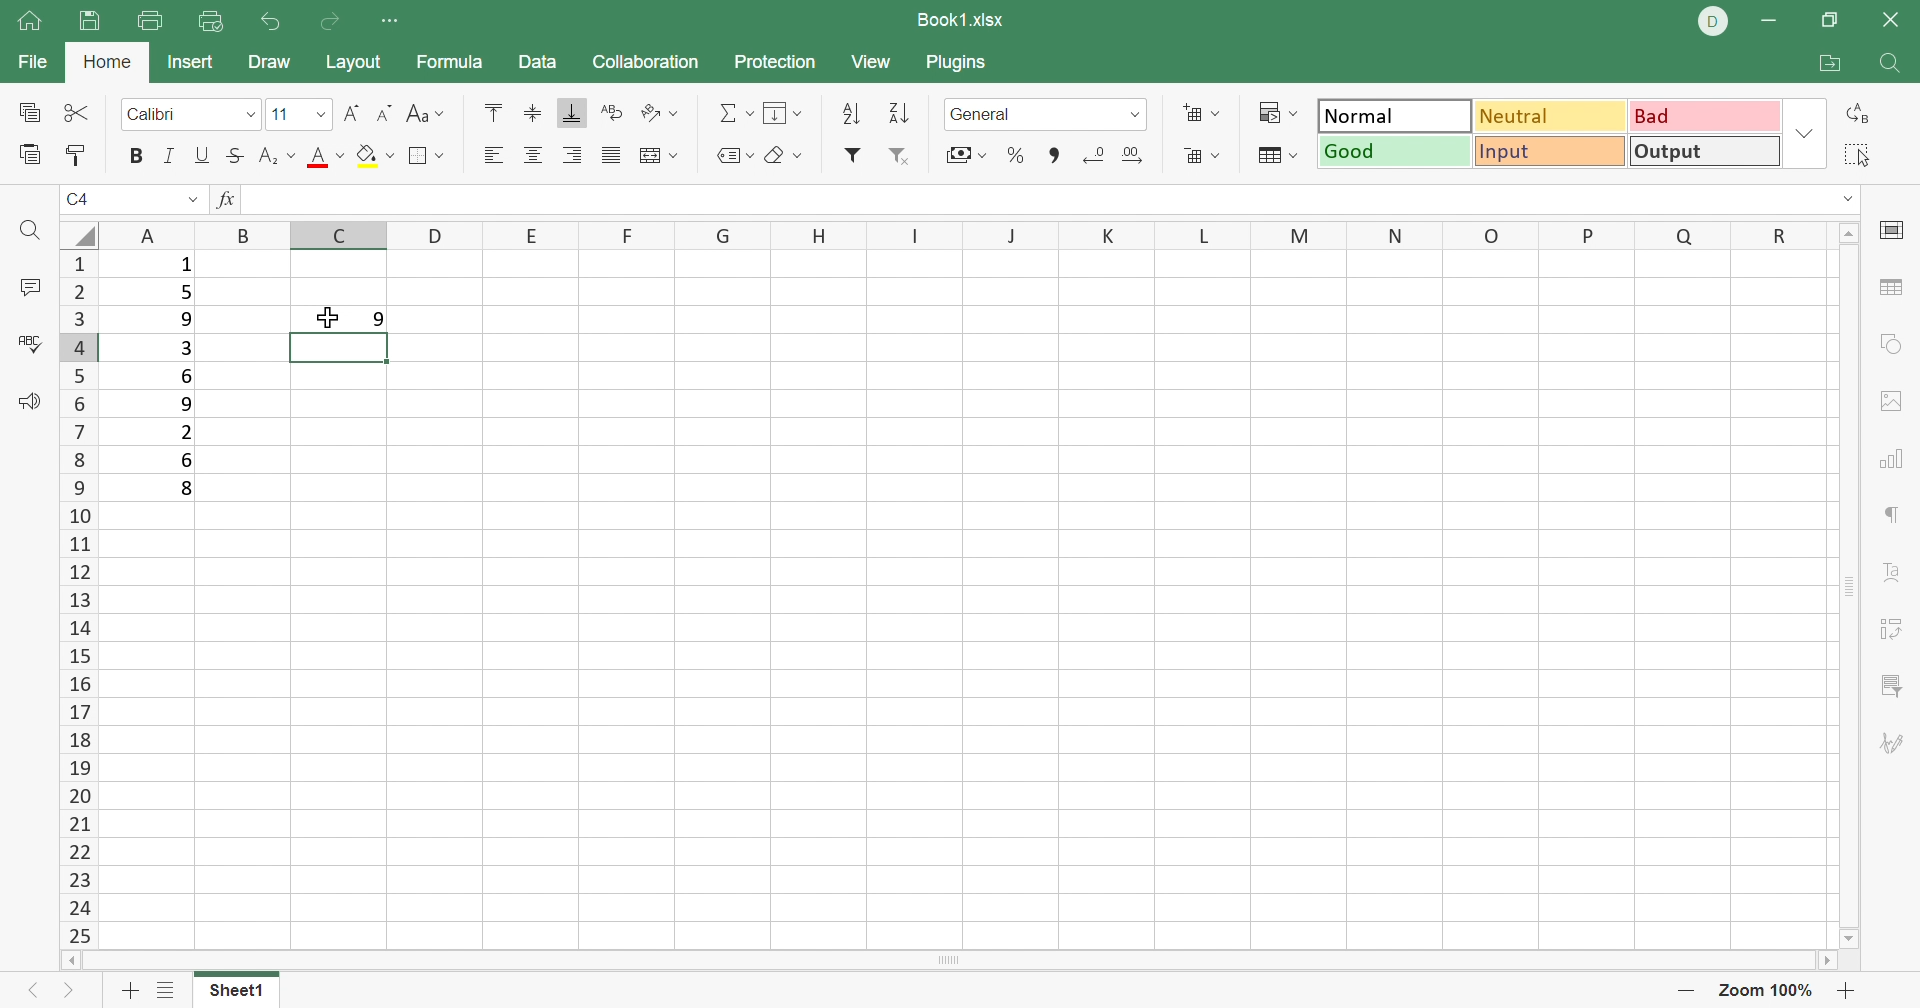 This screenshot has width=1920, height=1008. I want to click on Paste, so click(29, 153).